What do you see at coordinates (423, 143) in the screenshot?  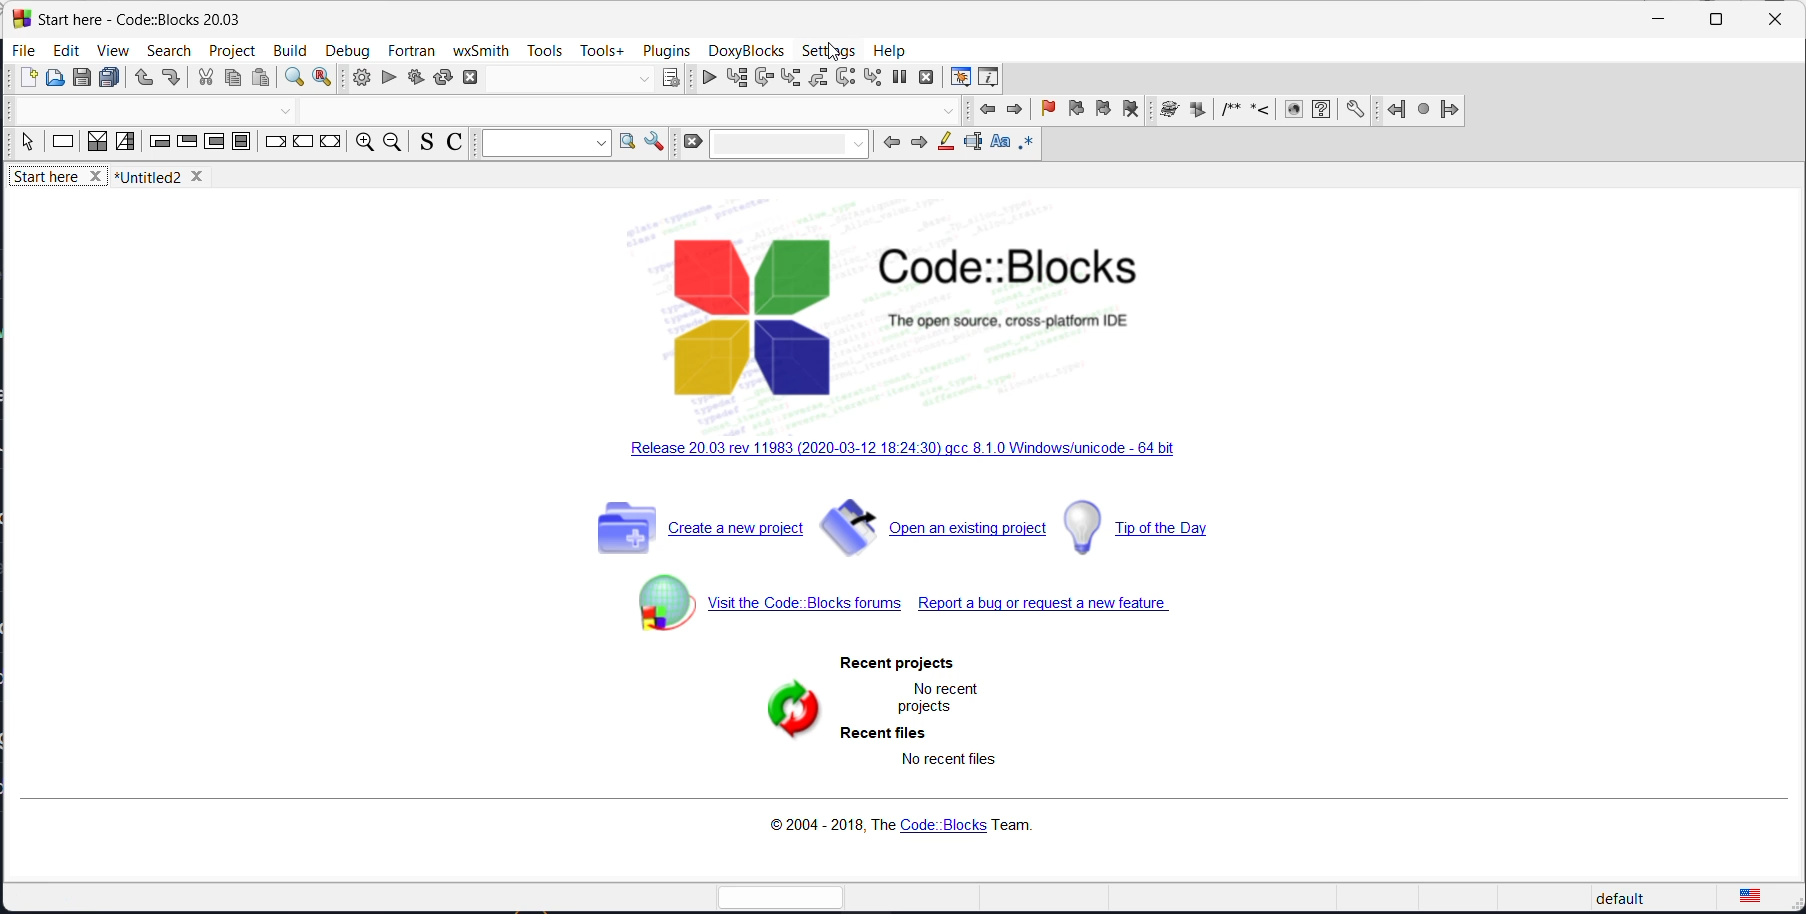 I see `source comment` at bounding box center [423, 143].